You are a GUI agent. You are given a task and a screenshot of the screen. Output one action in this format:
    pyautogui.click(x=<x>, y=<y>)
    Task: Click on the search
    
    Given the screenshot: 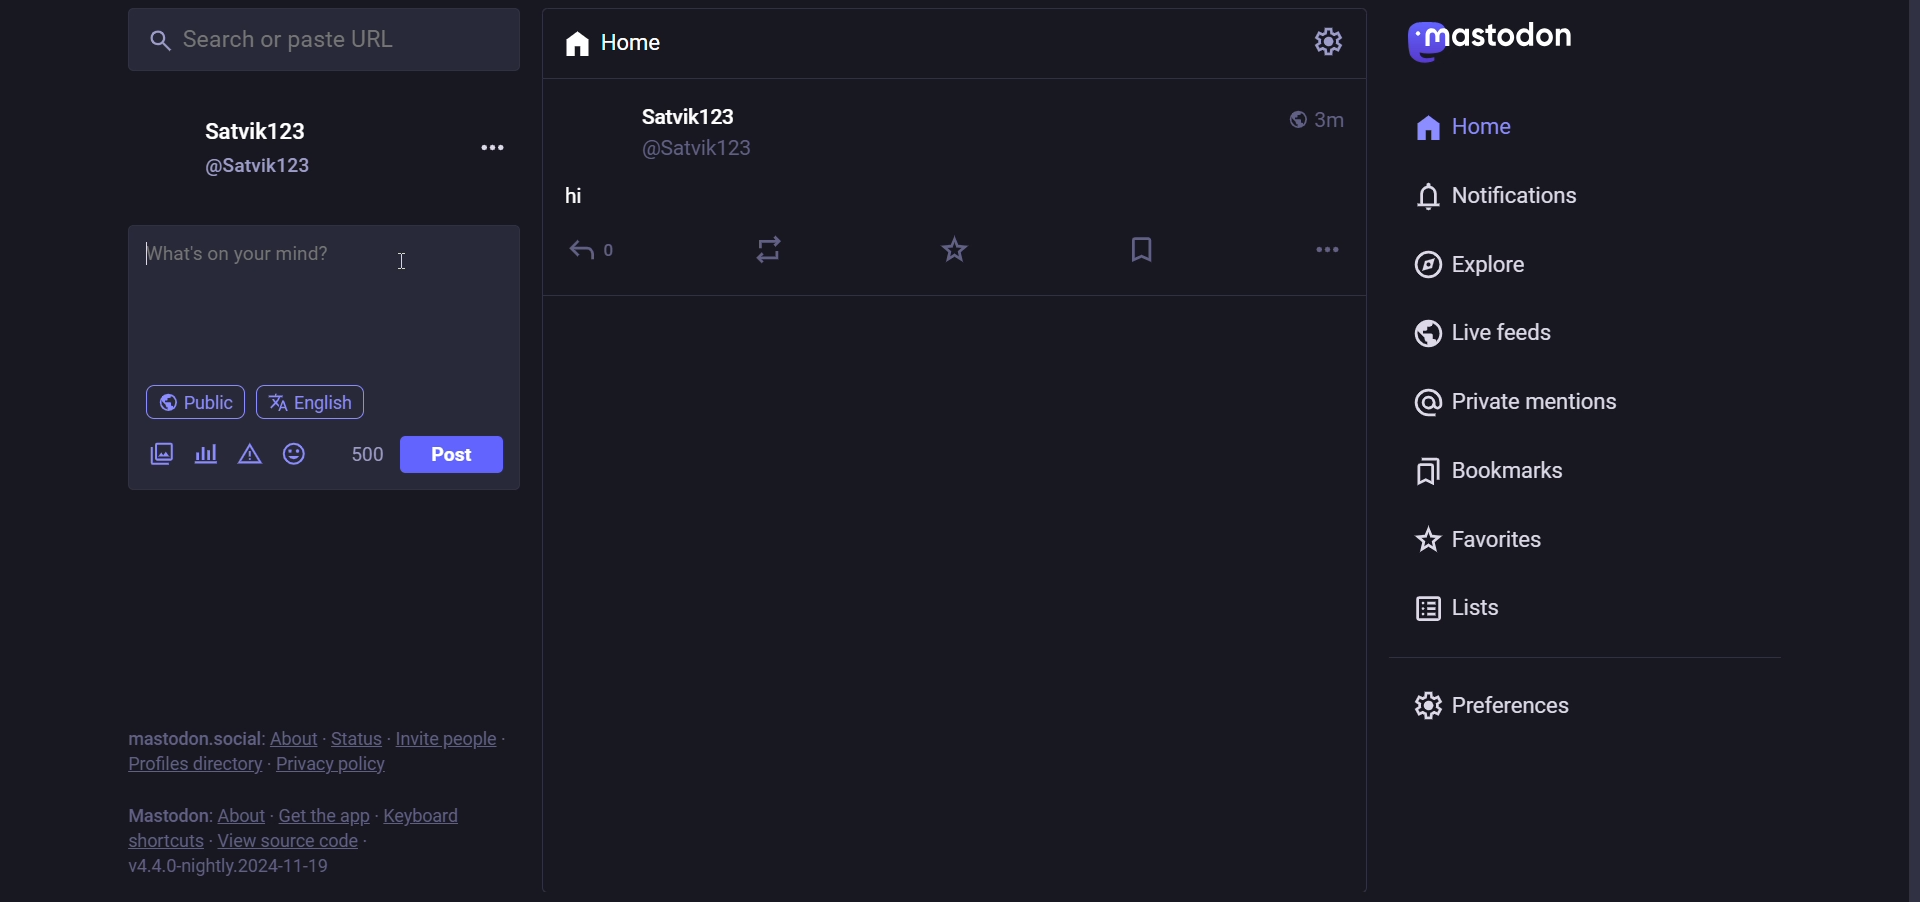 What is the action you would take?
    pyautogui.click(x=318, y=41)
    